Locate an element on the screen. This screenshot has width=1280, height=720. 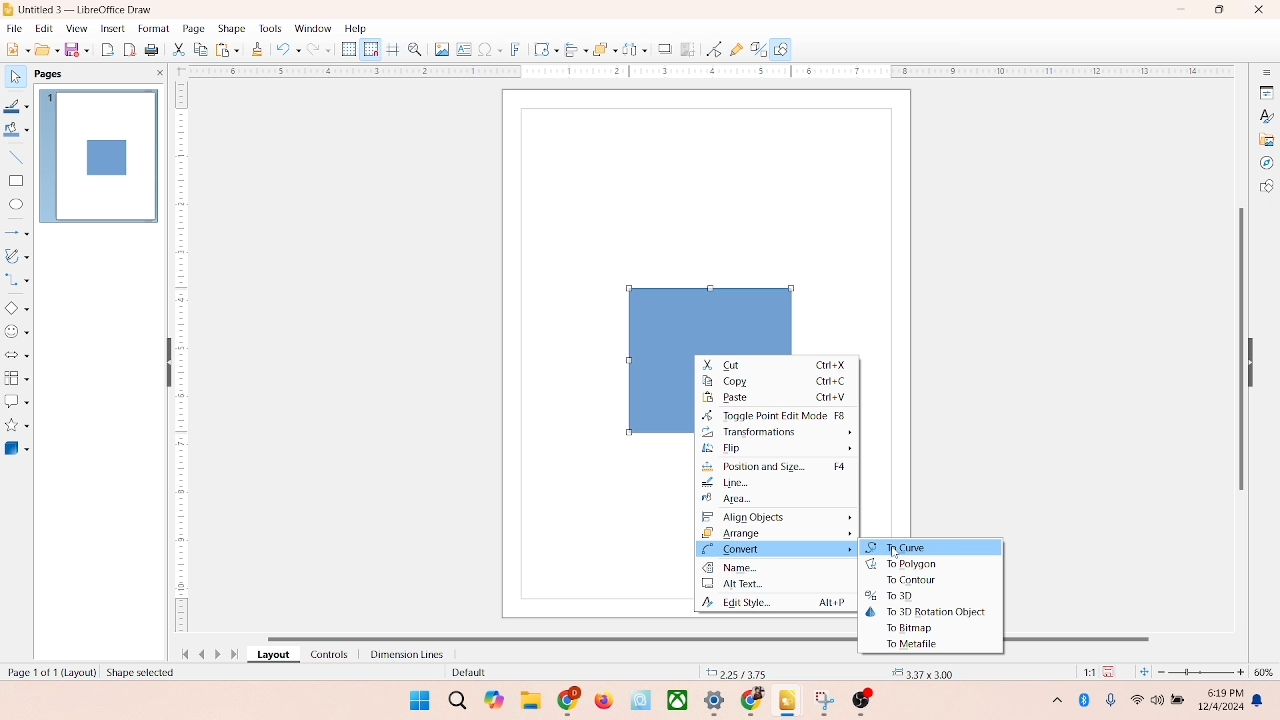
wifi is located at coordinates (1136, 696).